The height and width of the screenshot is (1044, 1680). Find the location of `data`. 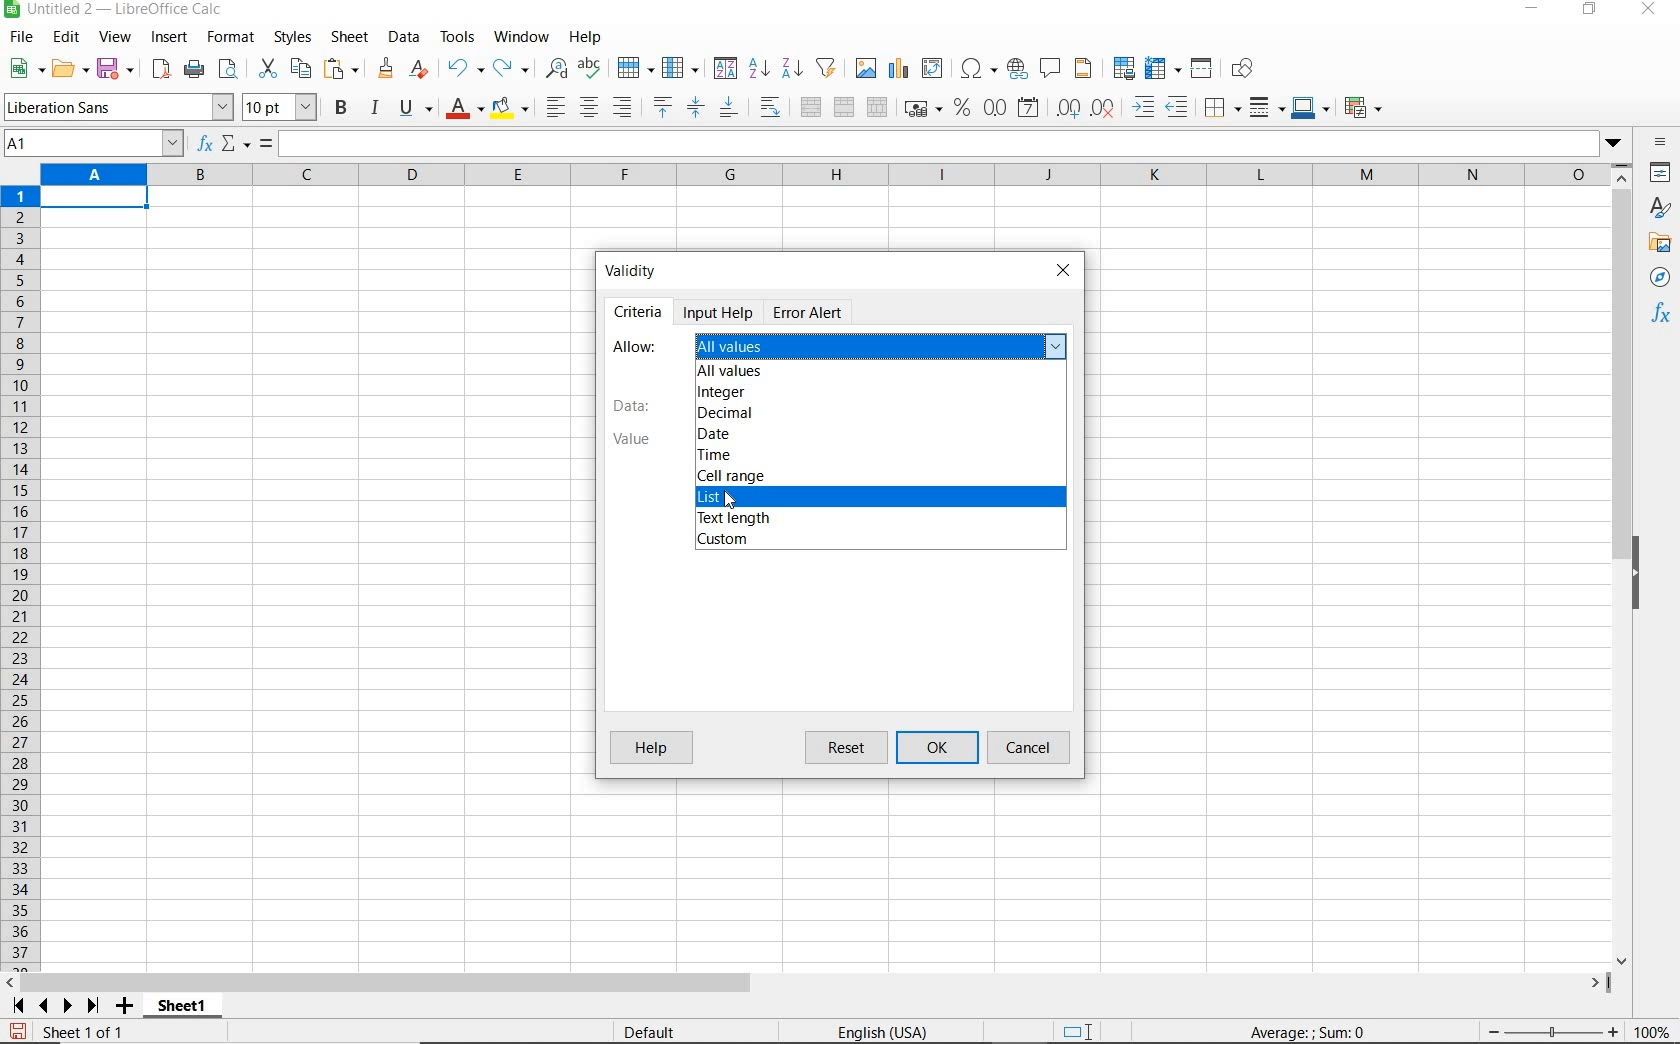

data is located at coordinates (403, 36).